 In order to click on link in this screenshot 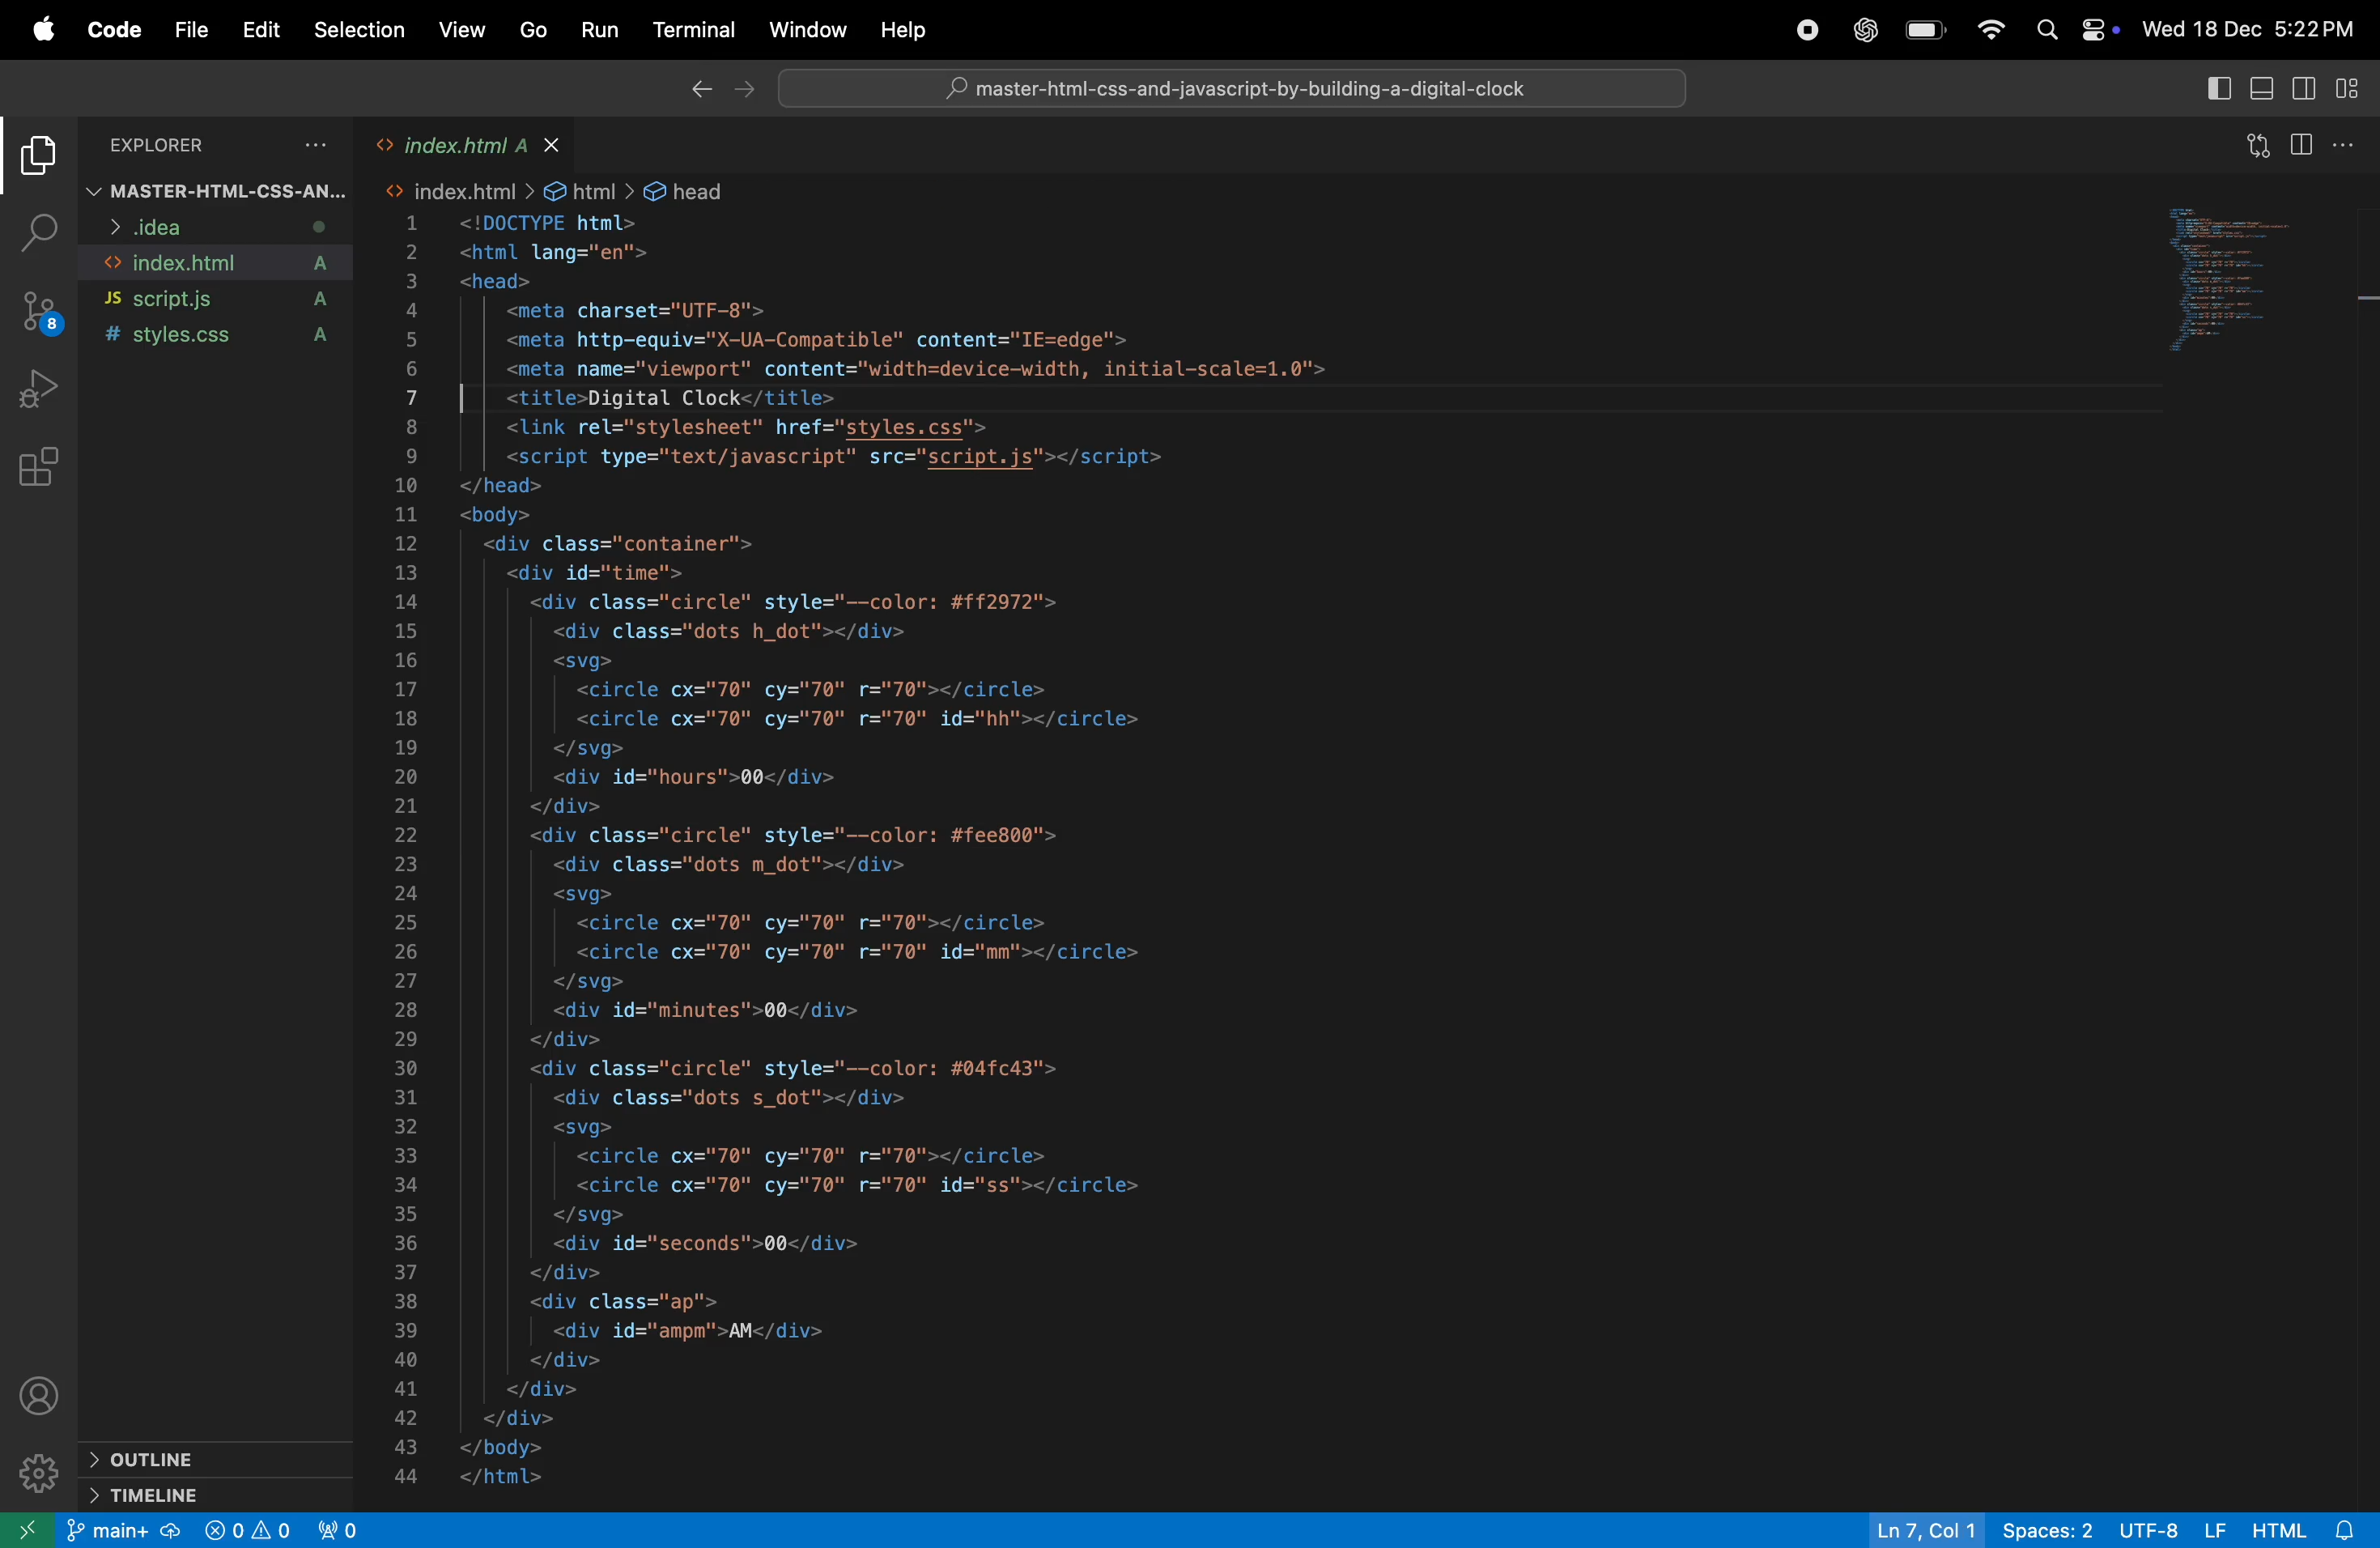, I will do `click(697, 185)`.